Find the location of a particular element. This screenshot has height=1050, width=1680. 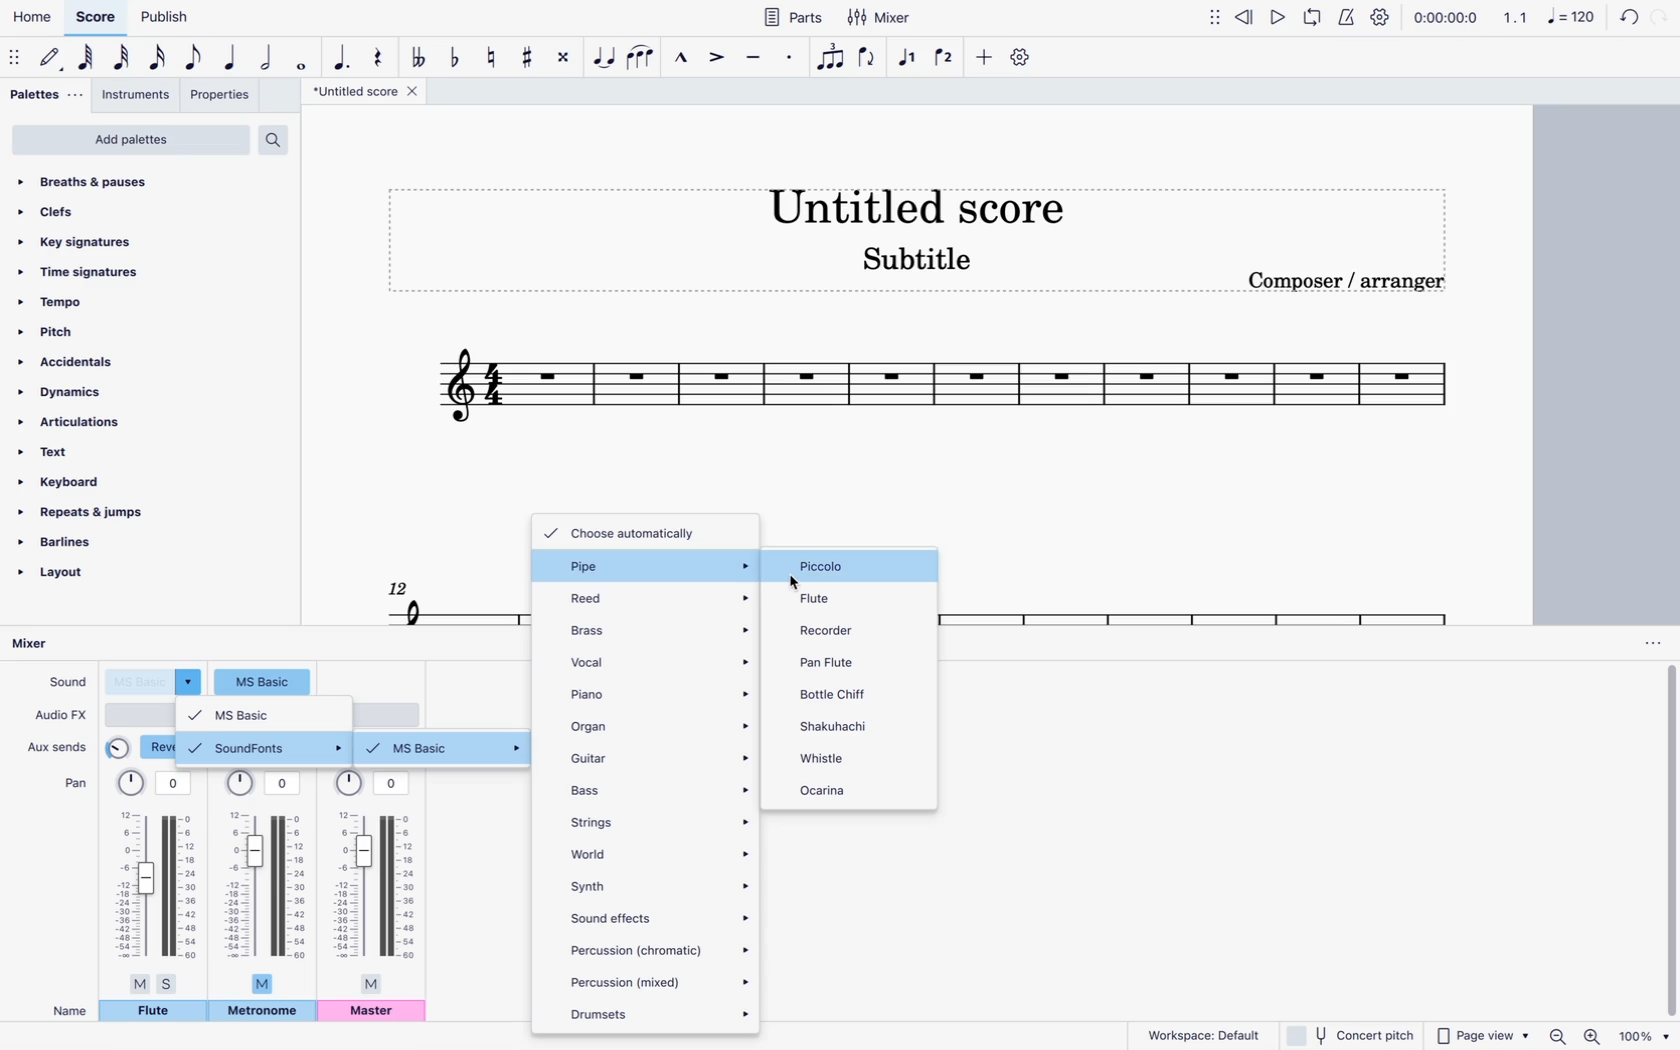

augmentation dot is located at coordinates (342, 55).